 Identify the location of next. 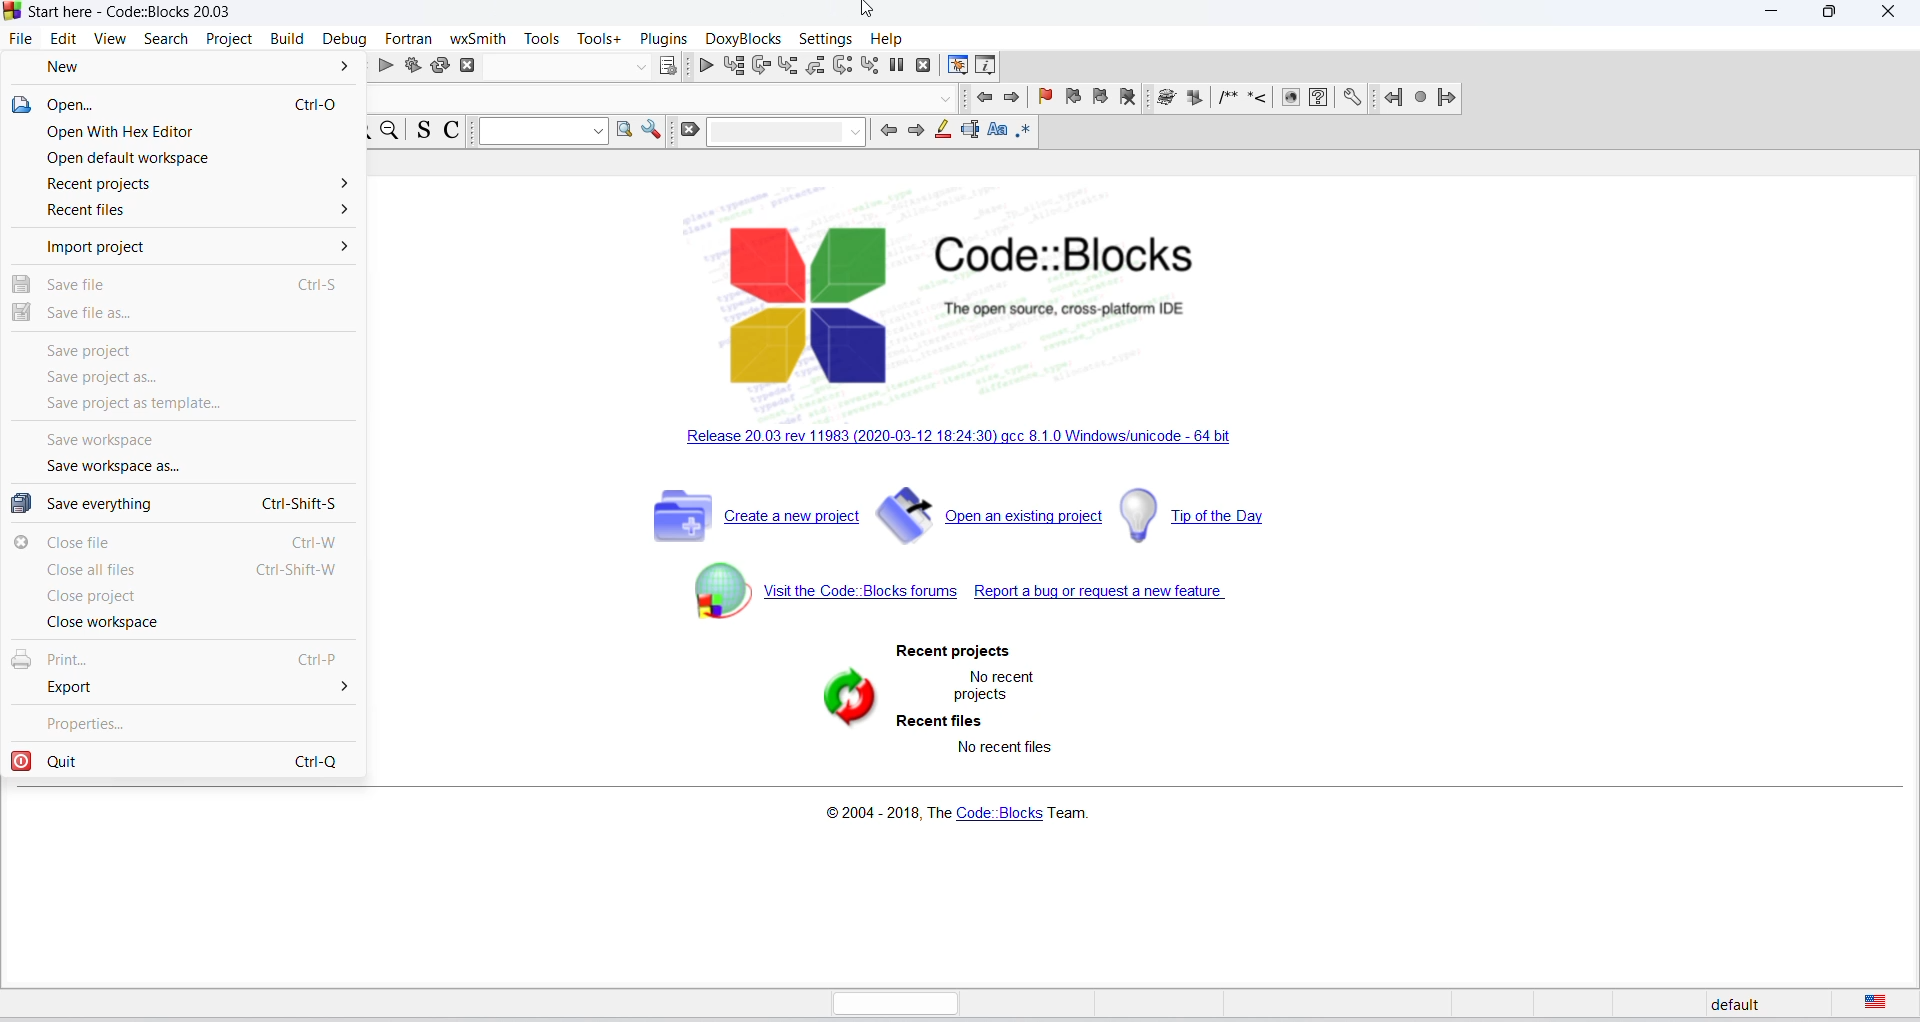
(916, 133).